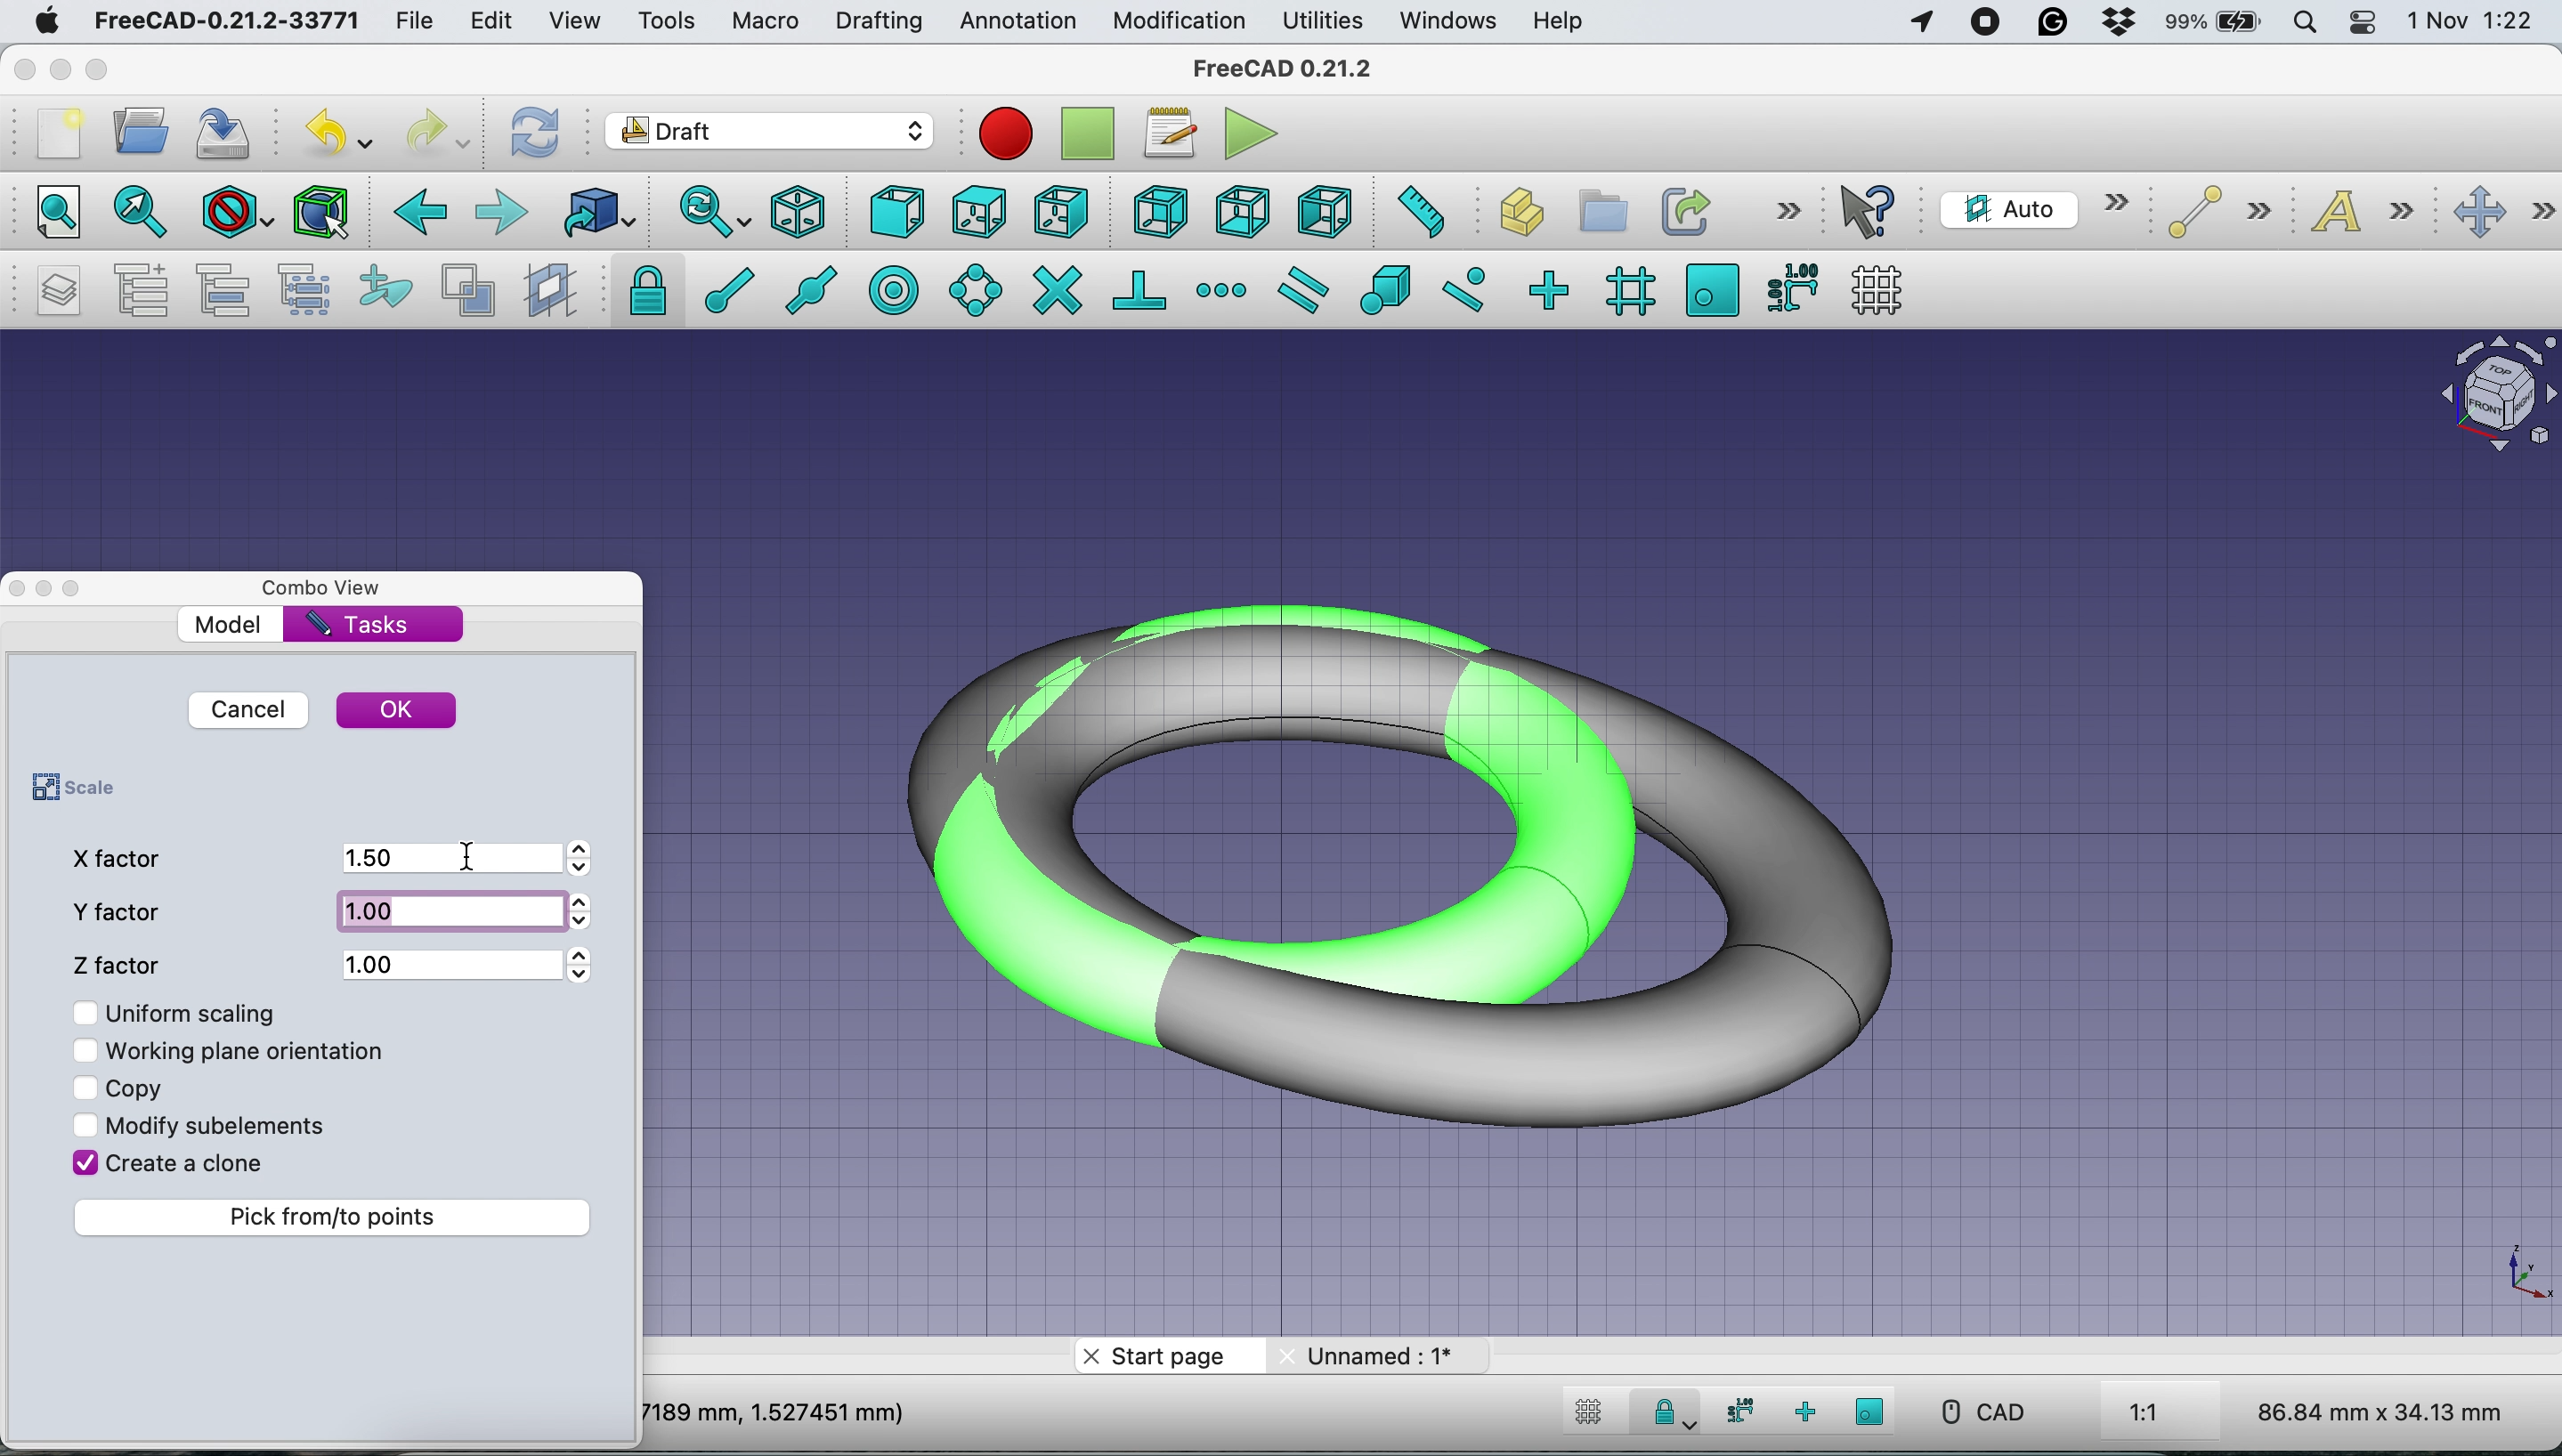  Describe the element at coordinates (255, 1049) in the screenshot. I see `working plane orientation` at that location.